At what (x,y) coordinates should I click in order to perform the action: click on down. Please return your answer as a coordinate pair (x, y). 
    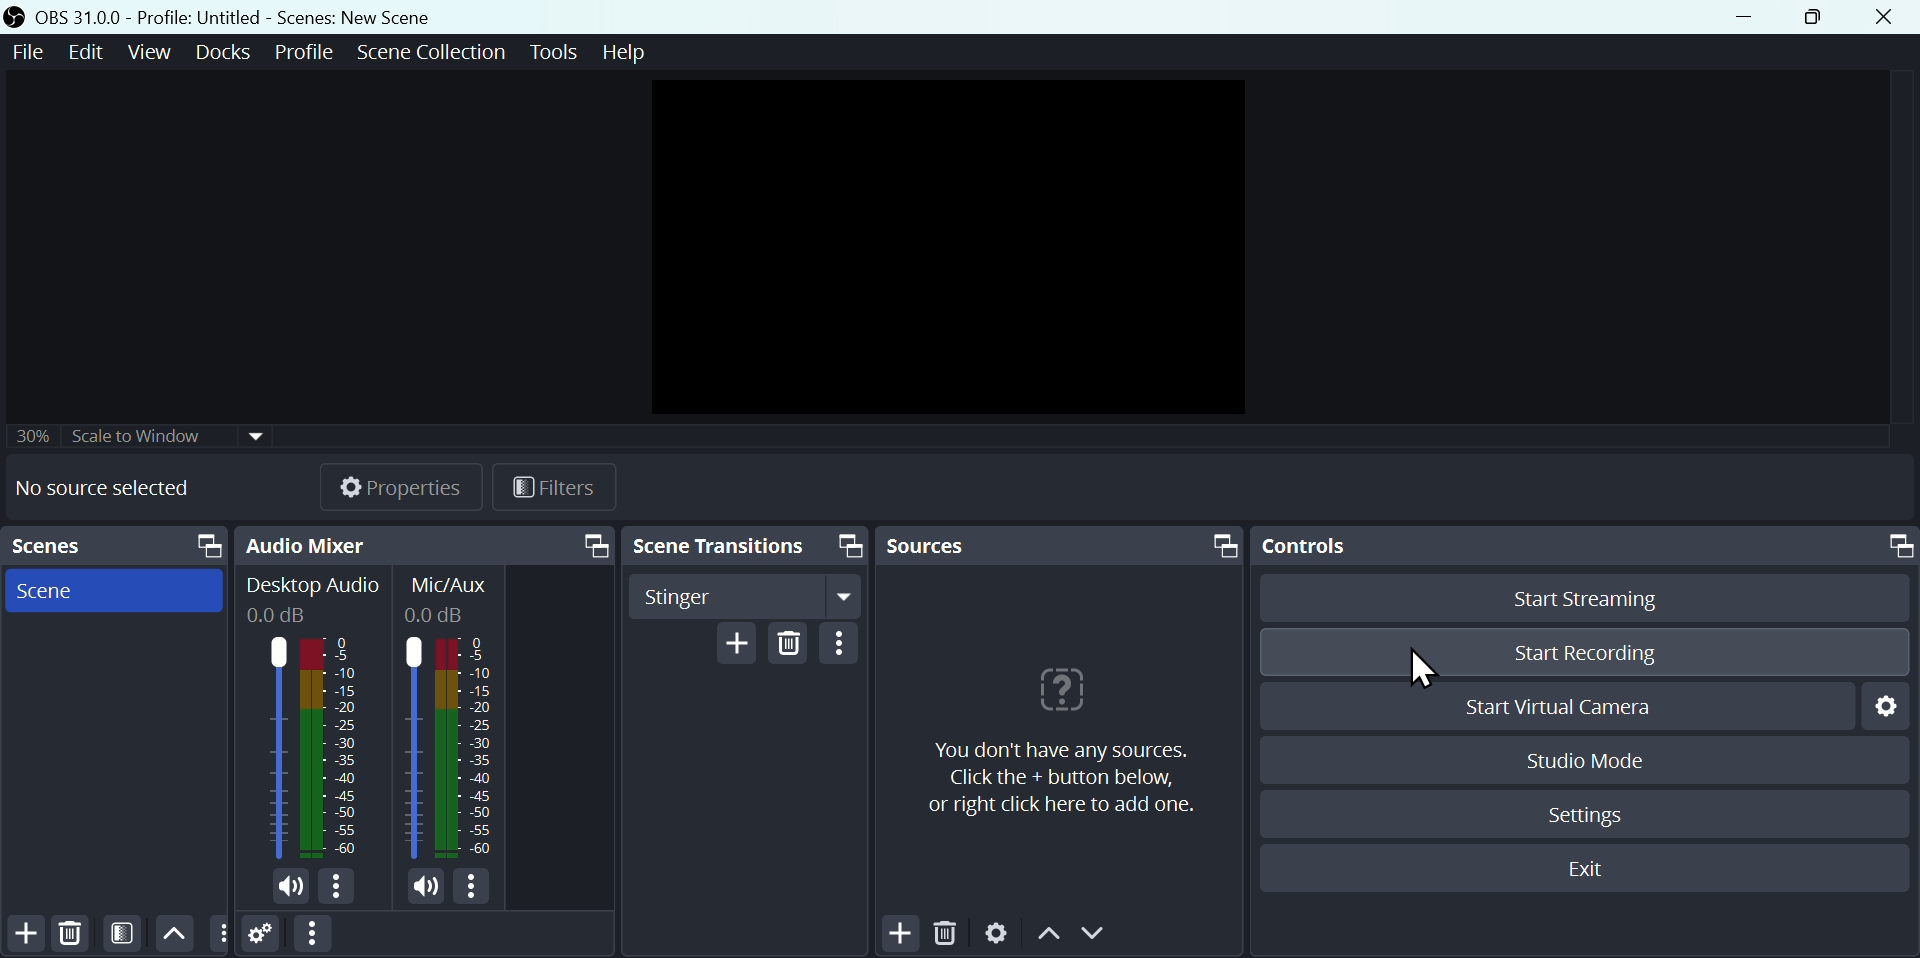
    Looking at the image, I should click on (1098, 933).